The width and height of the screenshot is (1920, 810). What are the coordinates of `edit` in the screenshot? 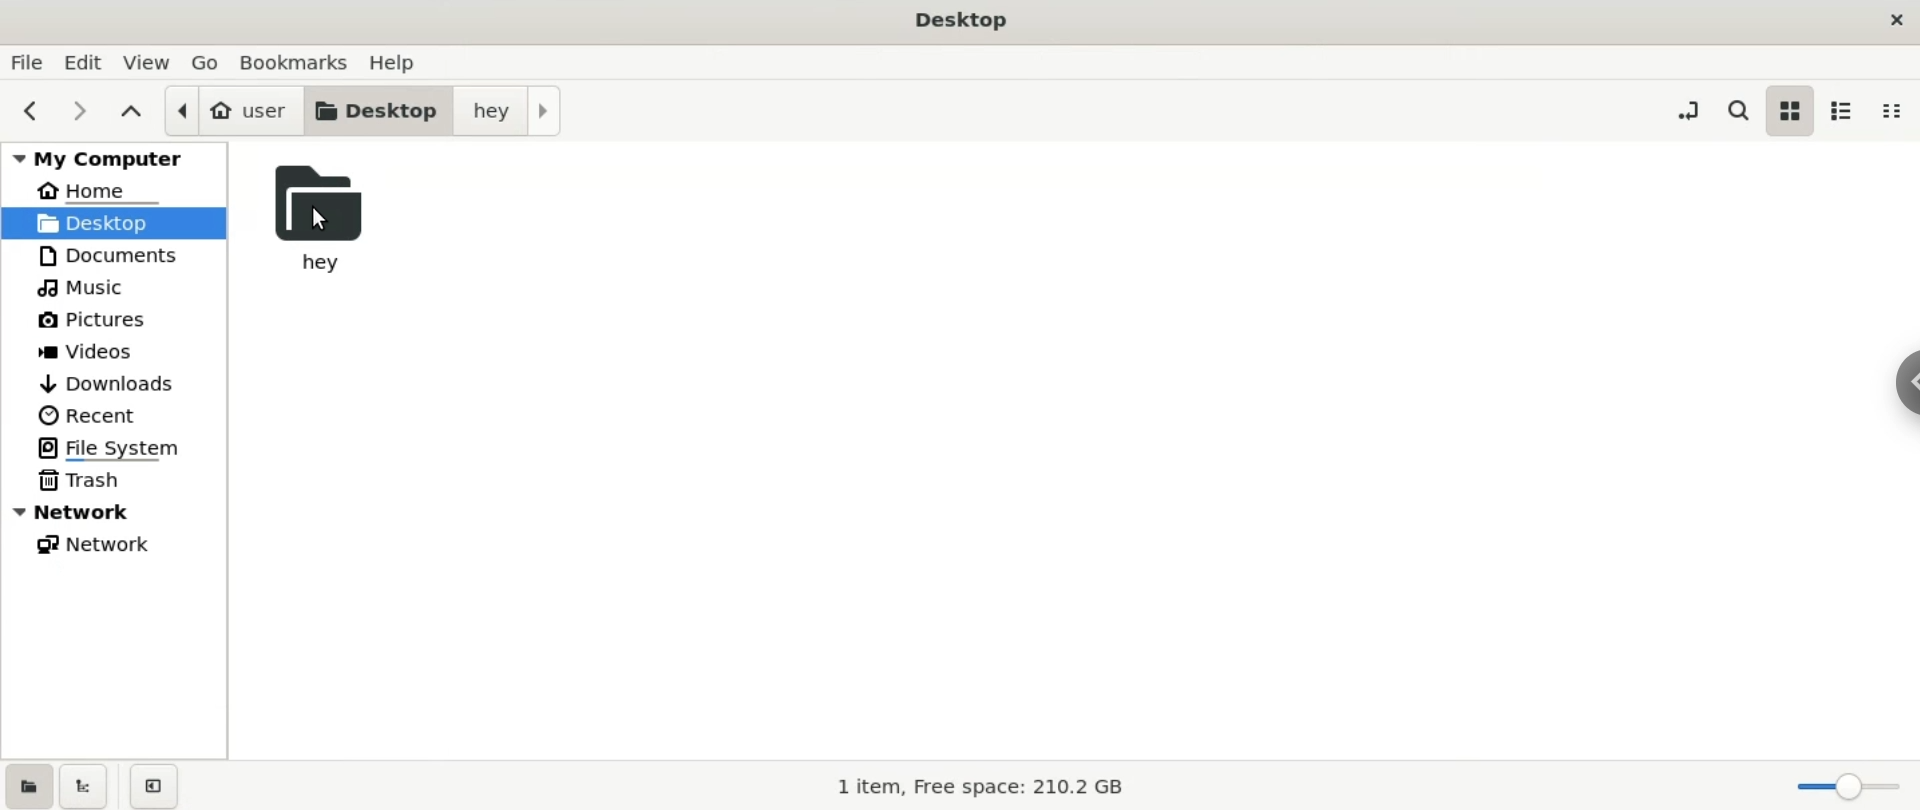 It's located at (84, 61).